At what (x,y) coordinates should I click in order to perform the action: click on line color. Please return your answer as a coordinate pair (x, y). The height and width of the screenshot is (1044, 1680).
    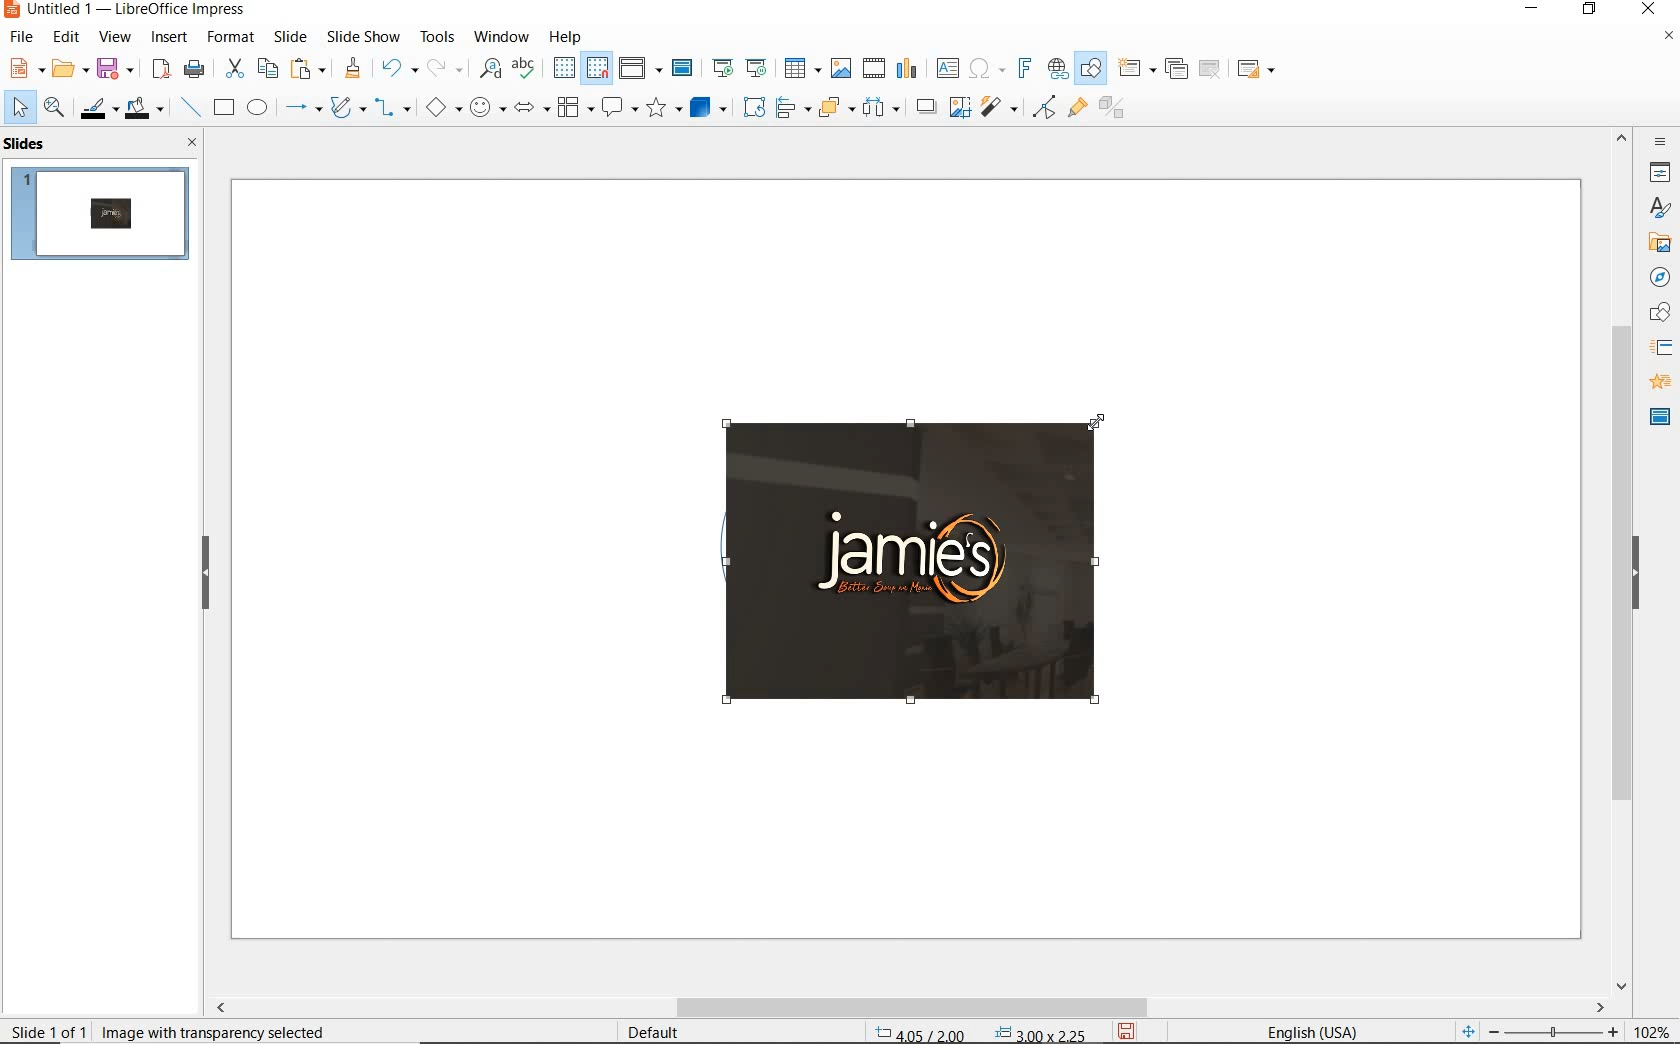
    Looking at the image, I should click on (97, 108).